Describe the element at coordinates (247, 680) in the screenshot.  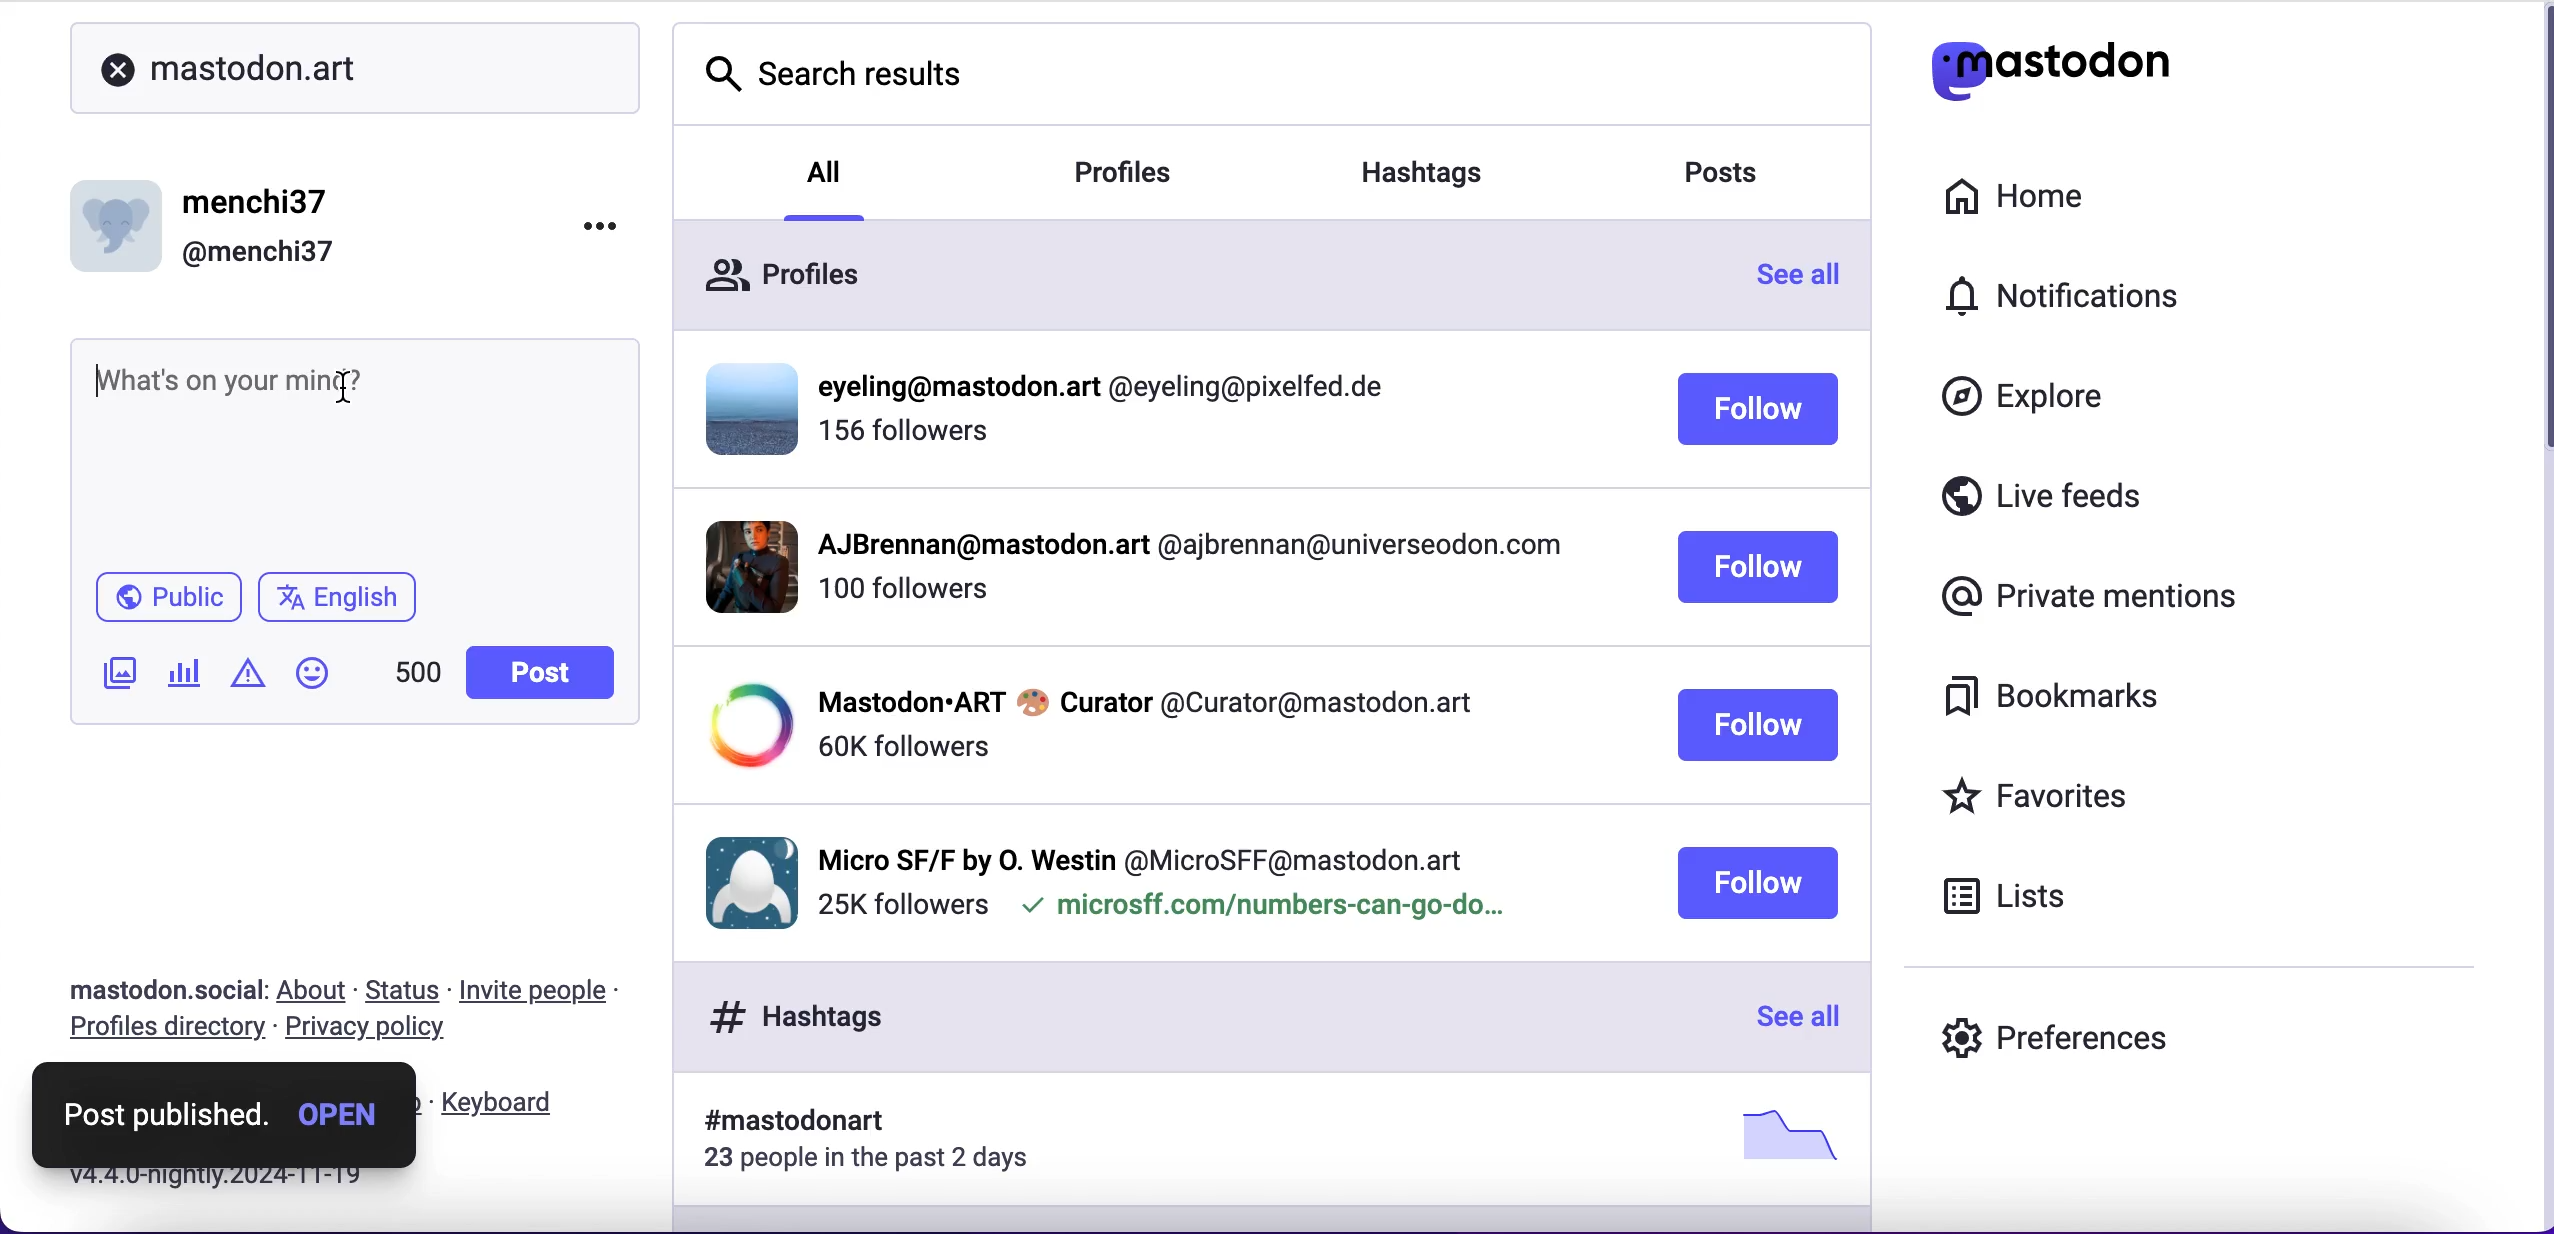
I see `add warnings` at that location.